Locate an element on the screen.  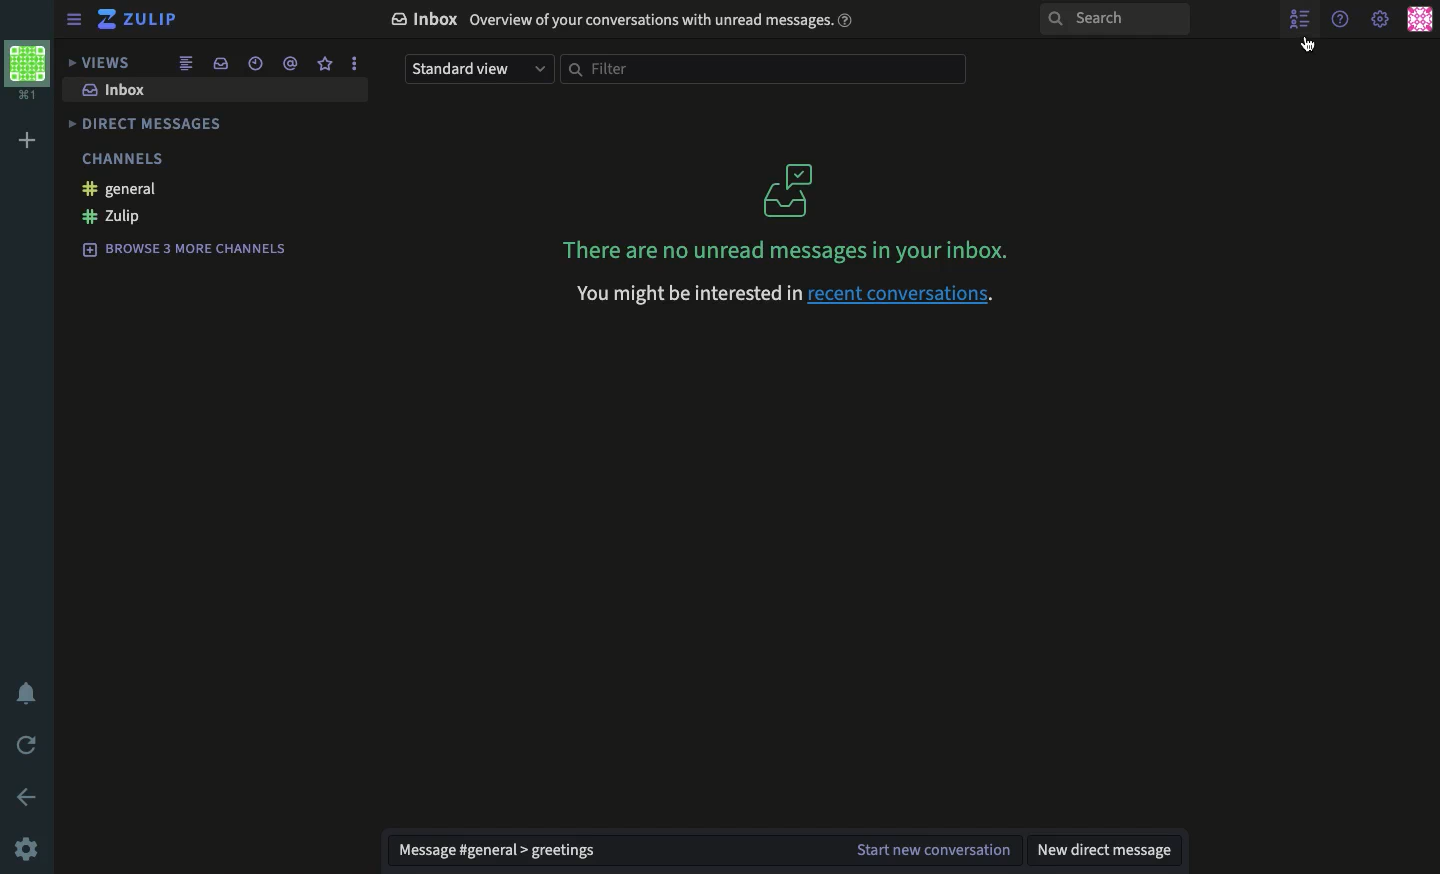
zulip is located at coordinates (106, 217).